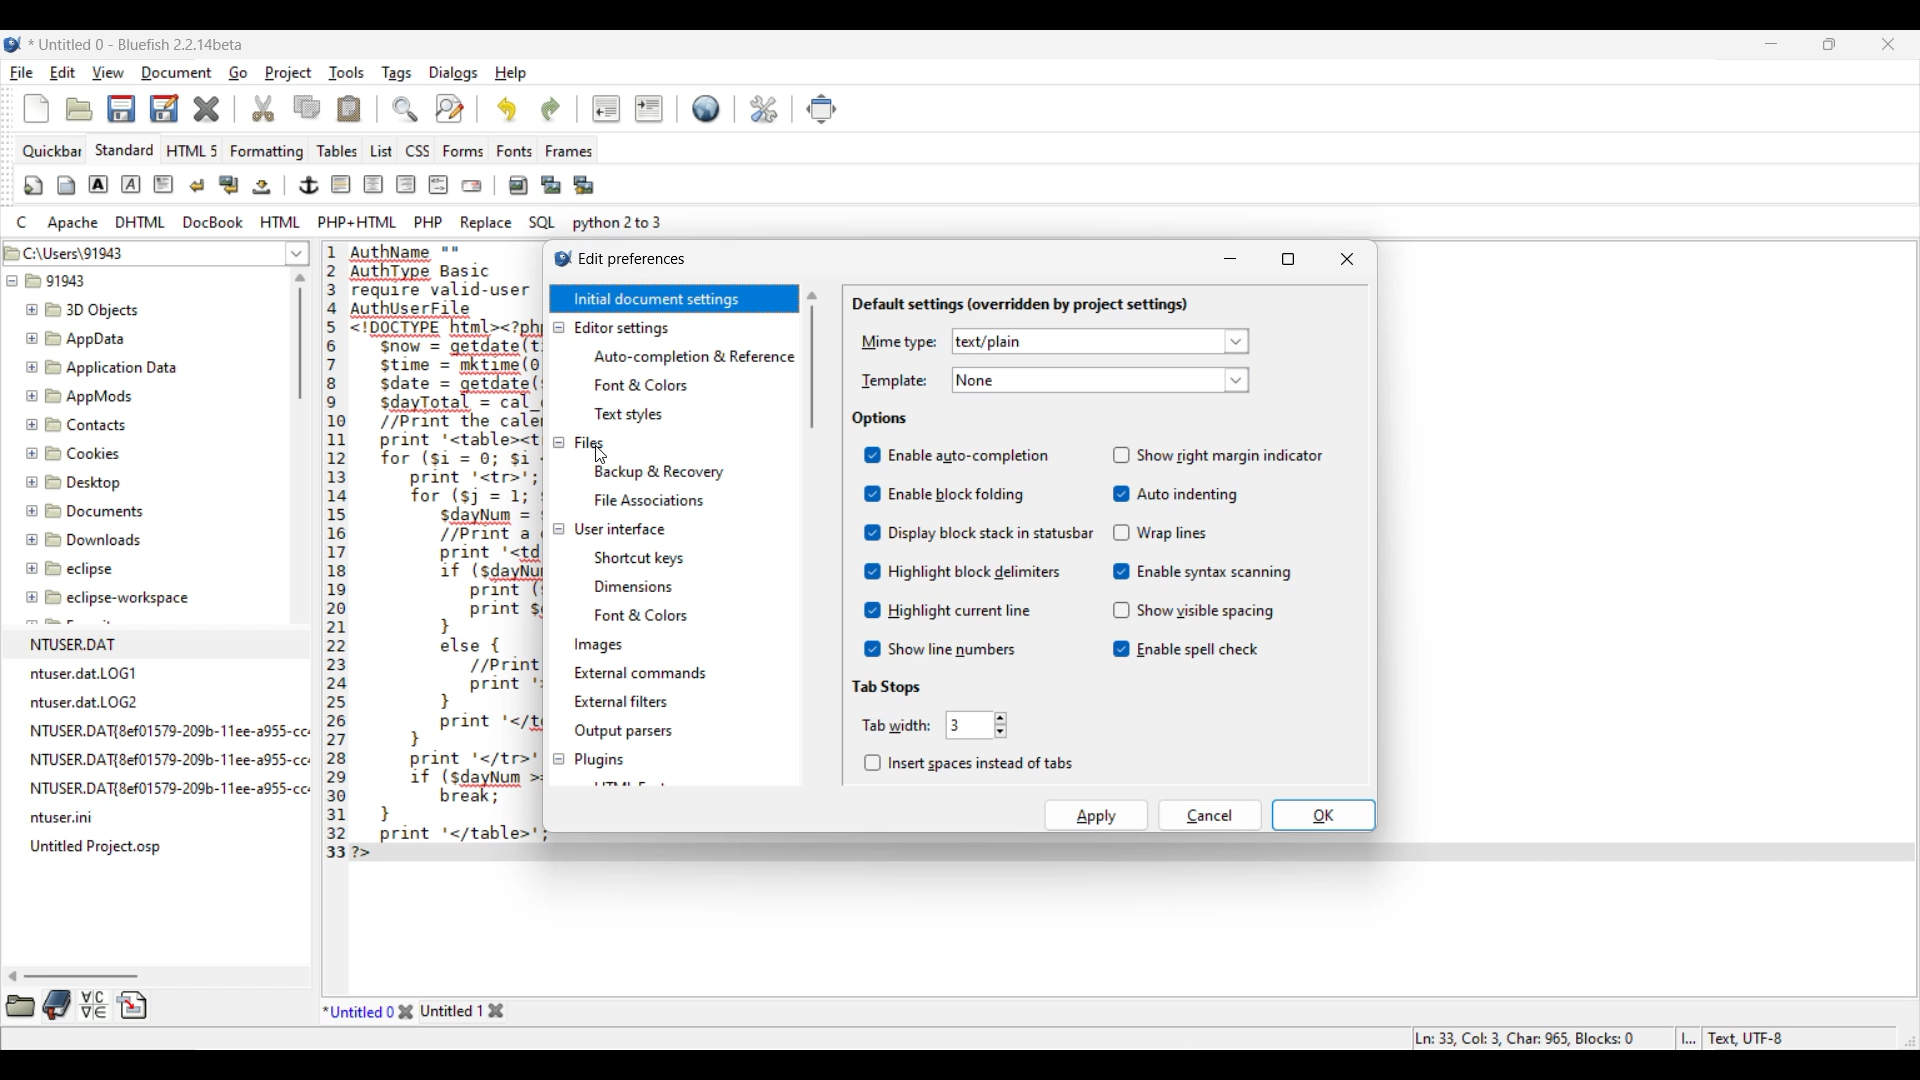  Describe the element at coordinates (599, 452) in the screenshot. I see `cursor` at that location.